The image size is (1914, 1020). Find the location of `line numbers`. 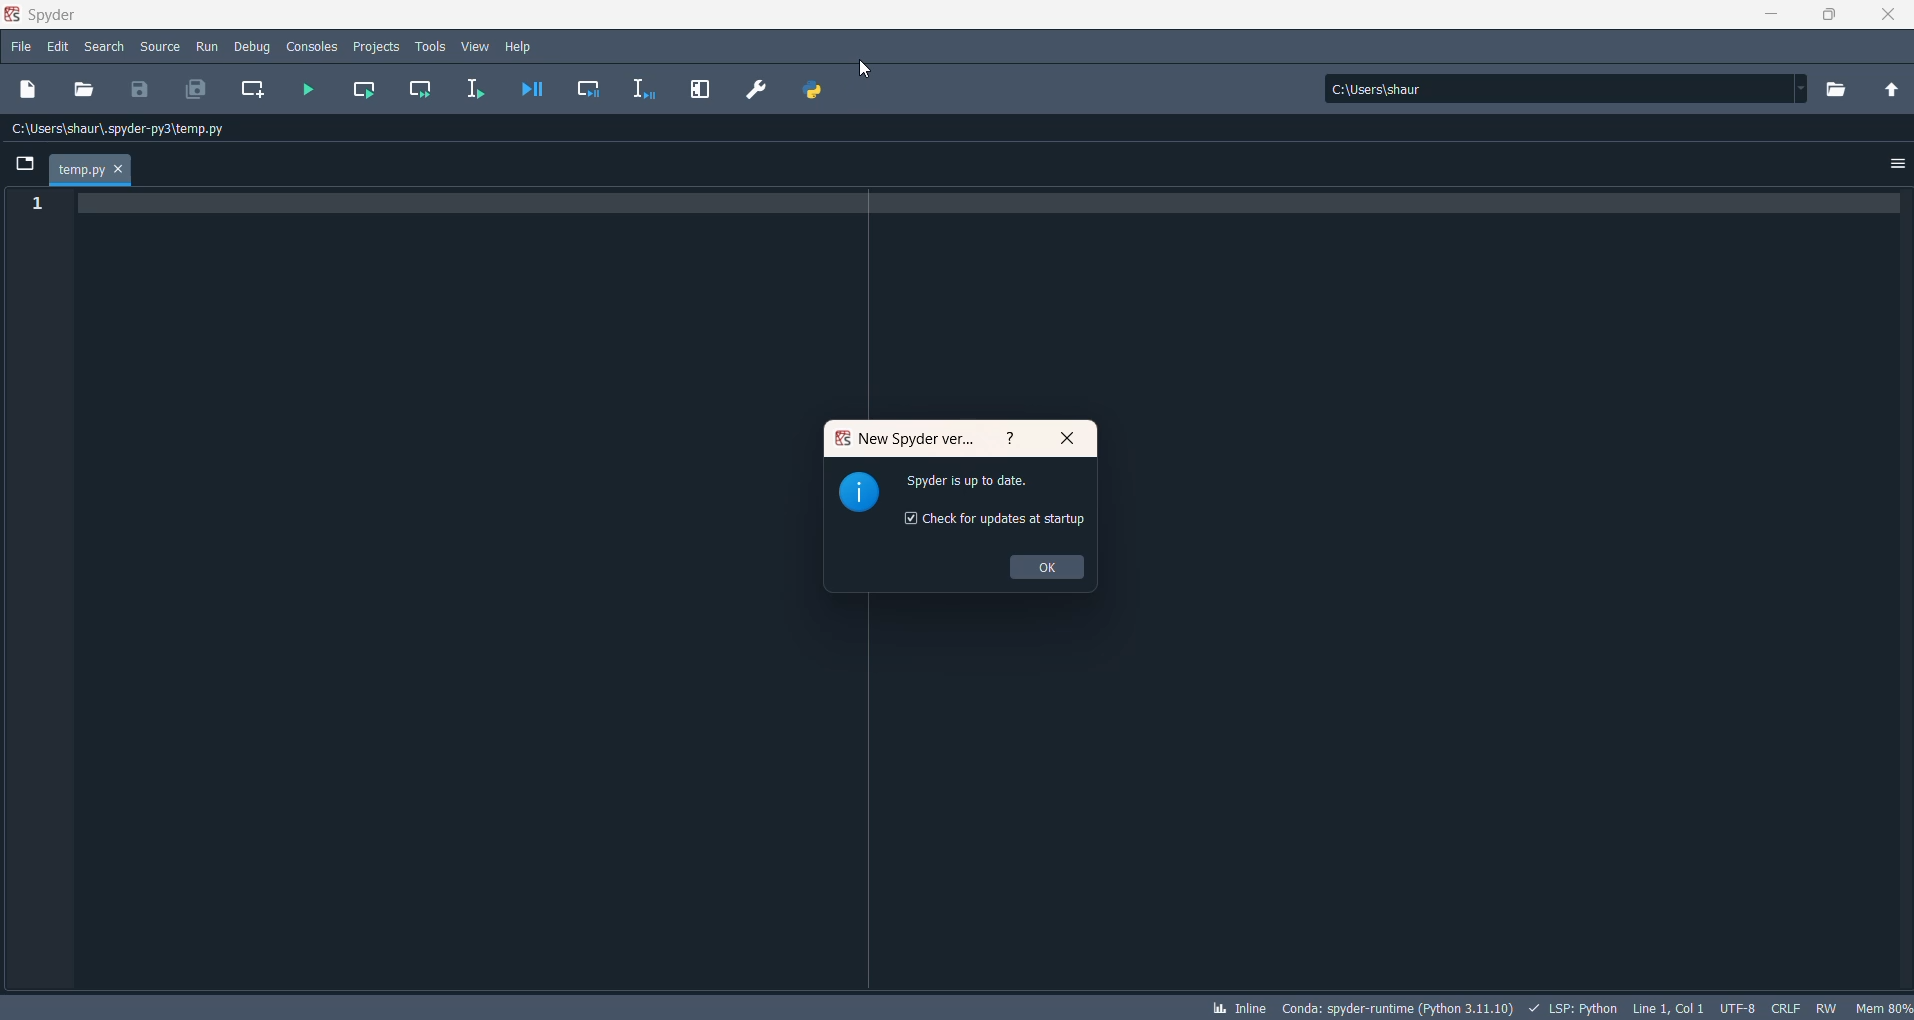

line numbers is located at coordinates (33, 205).